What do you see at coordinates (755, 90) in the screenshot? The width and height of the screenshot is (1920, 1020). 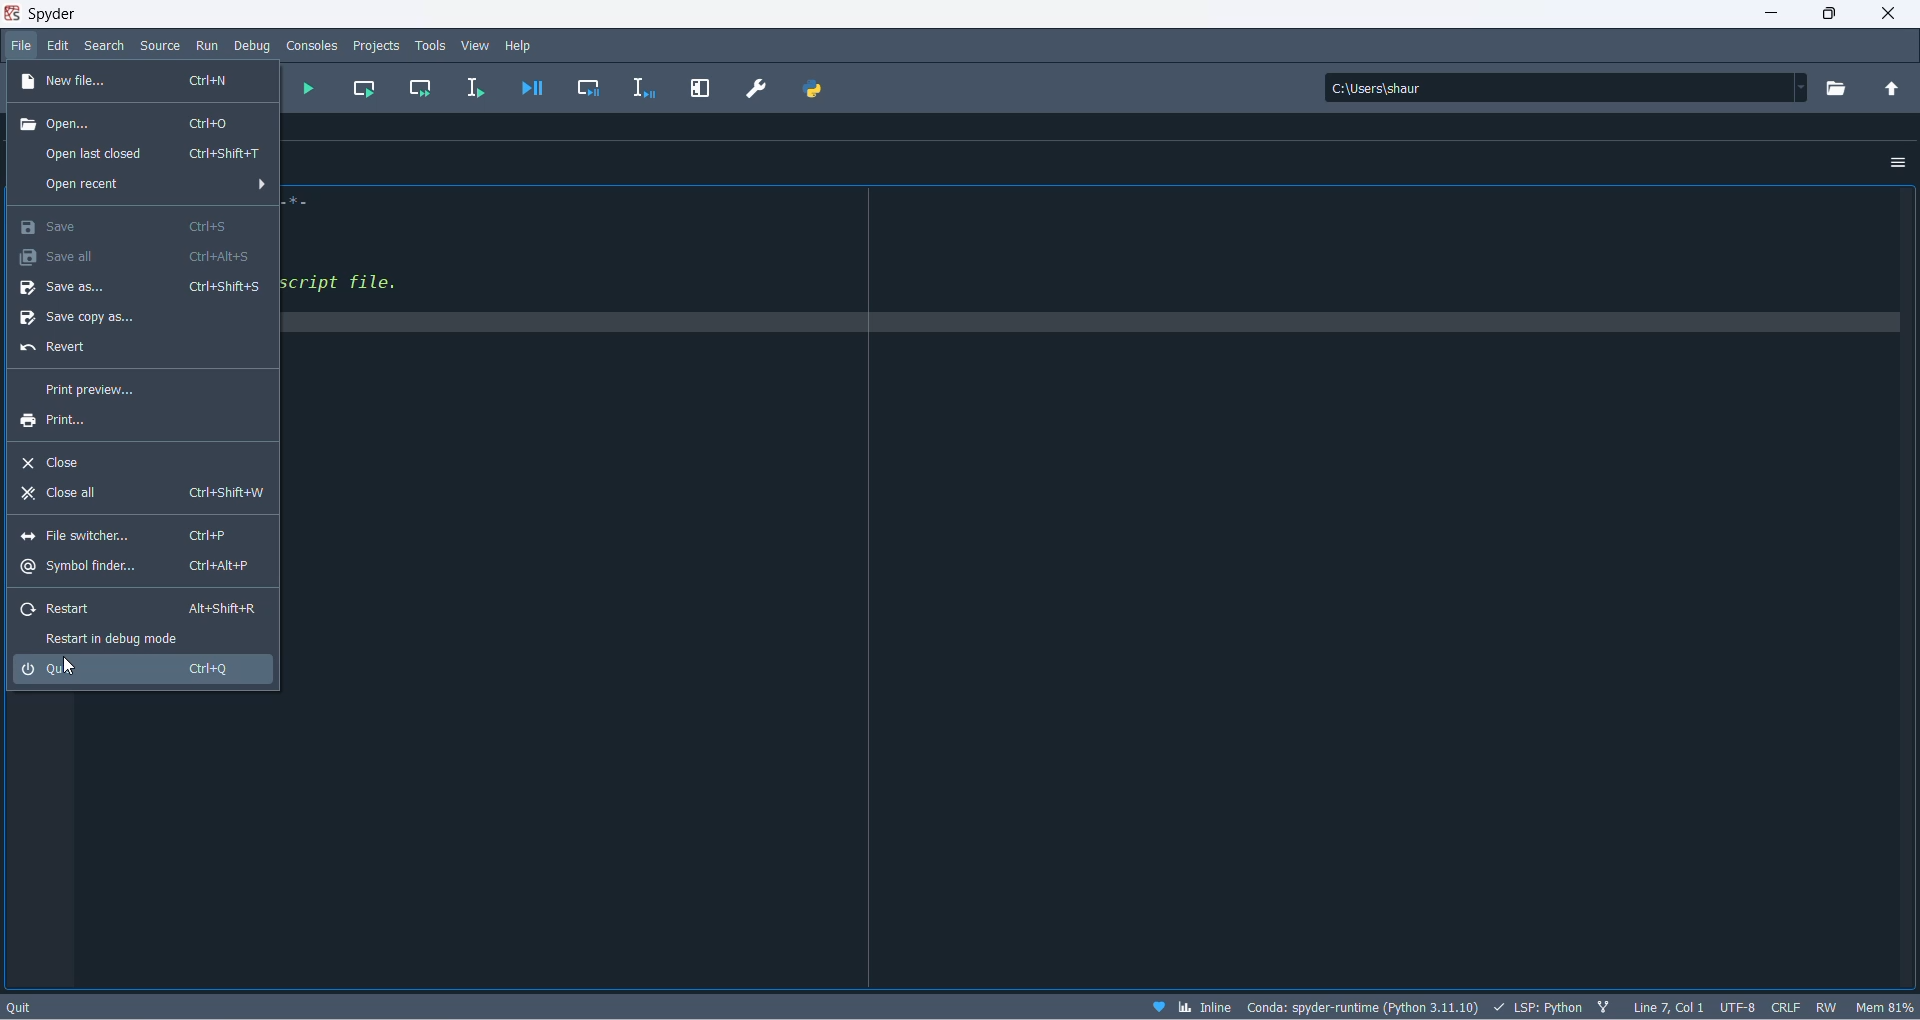 I see `preferences` at bounding box center [755, 90].